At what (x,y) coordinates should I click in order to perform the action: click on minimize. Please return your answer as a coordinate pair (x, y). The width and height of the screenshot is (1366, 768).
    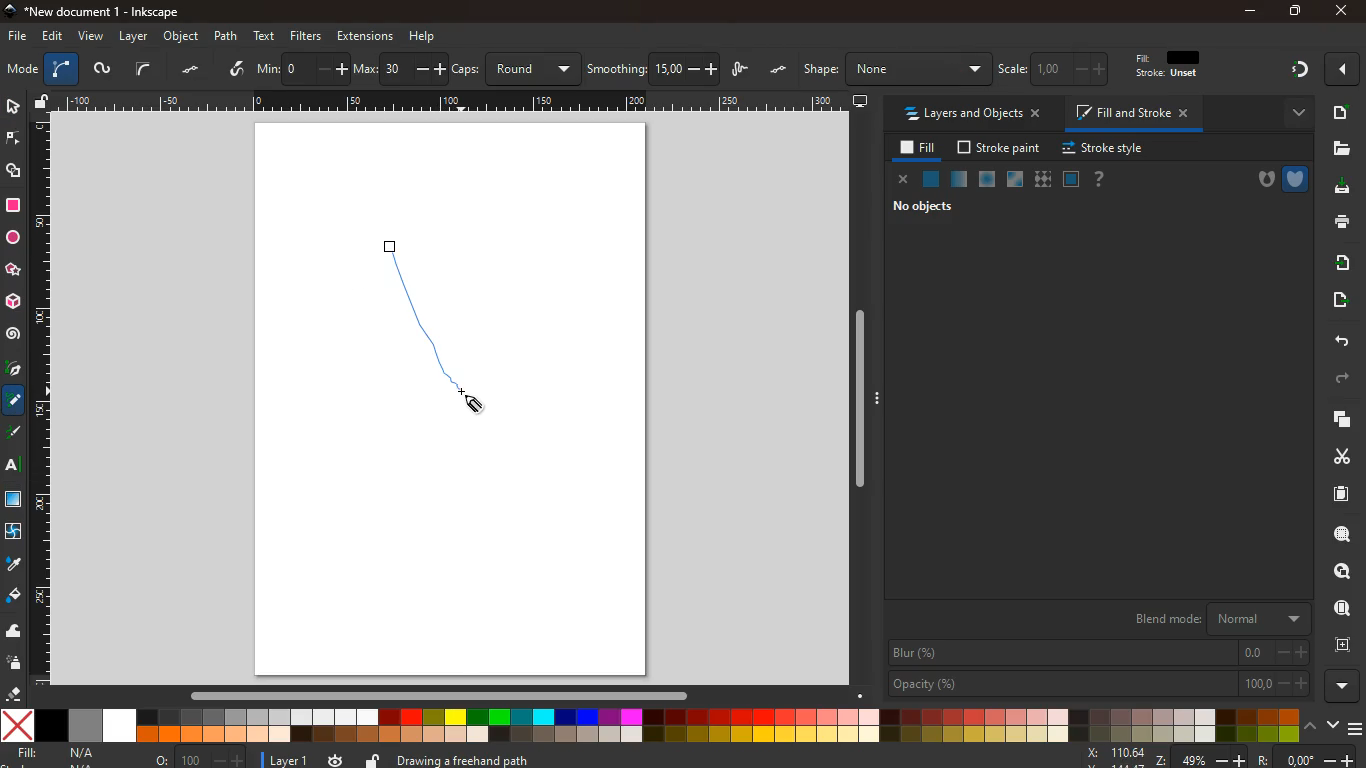
    Looking at the image, I should click on (1252, 12).